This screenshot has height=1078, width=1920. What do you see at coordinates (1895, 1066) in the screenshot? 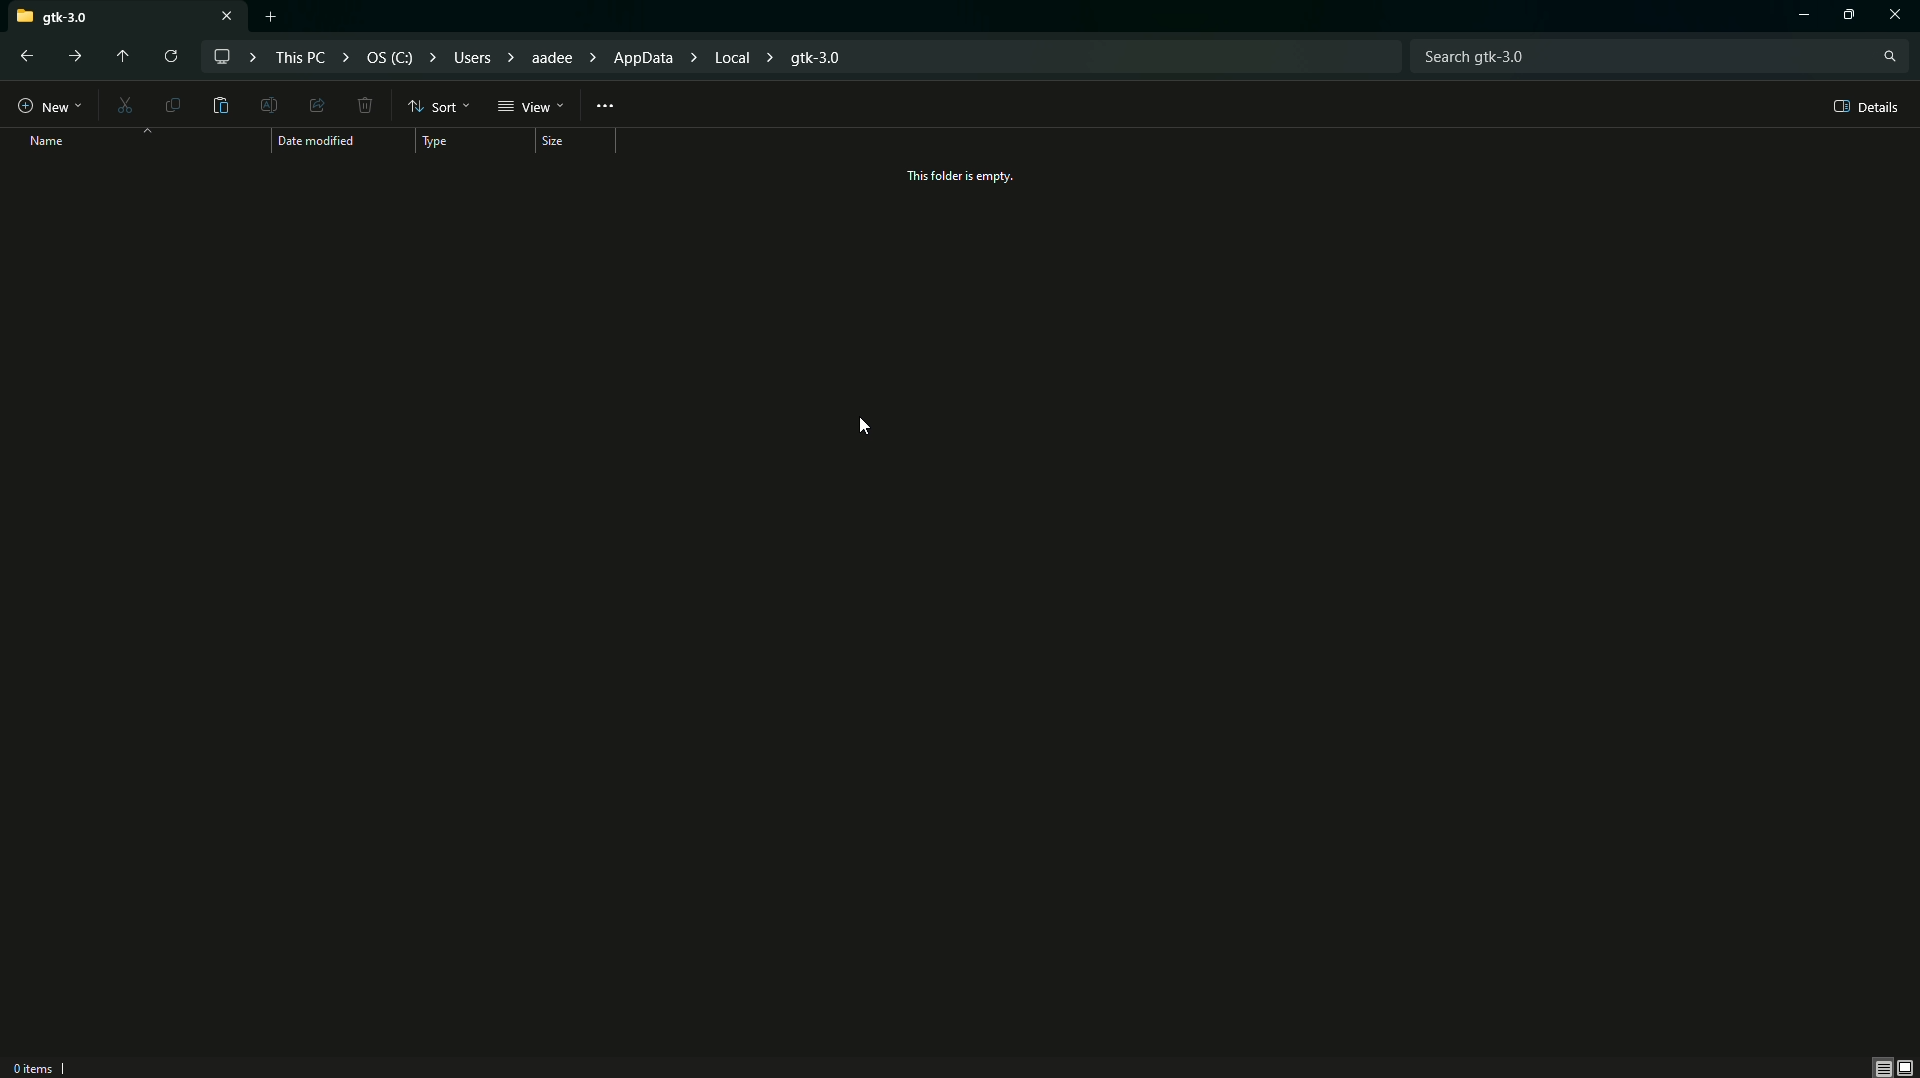
I see `Thumbnail view` at bounding box center [1895, 1066].